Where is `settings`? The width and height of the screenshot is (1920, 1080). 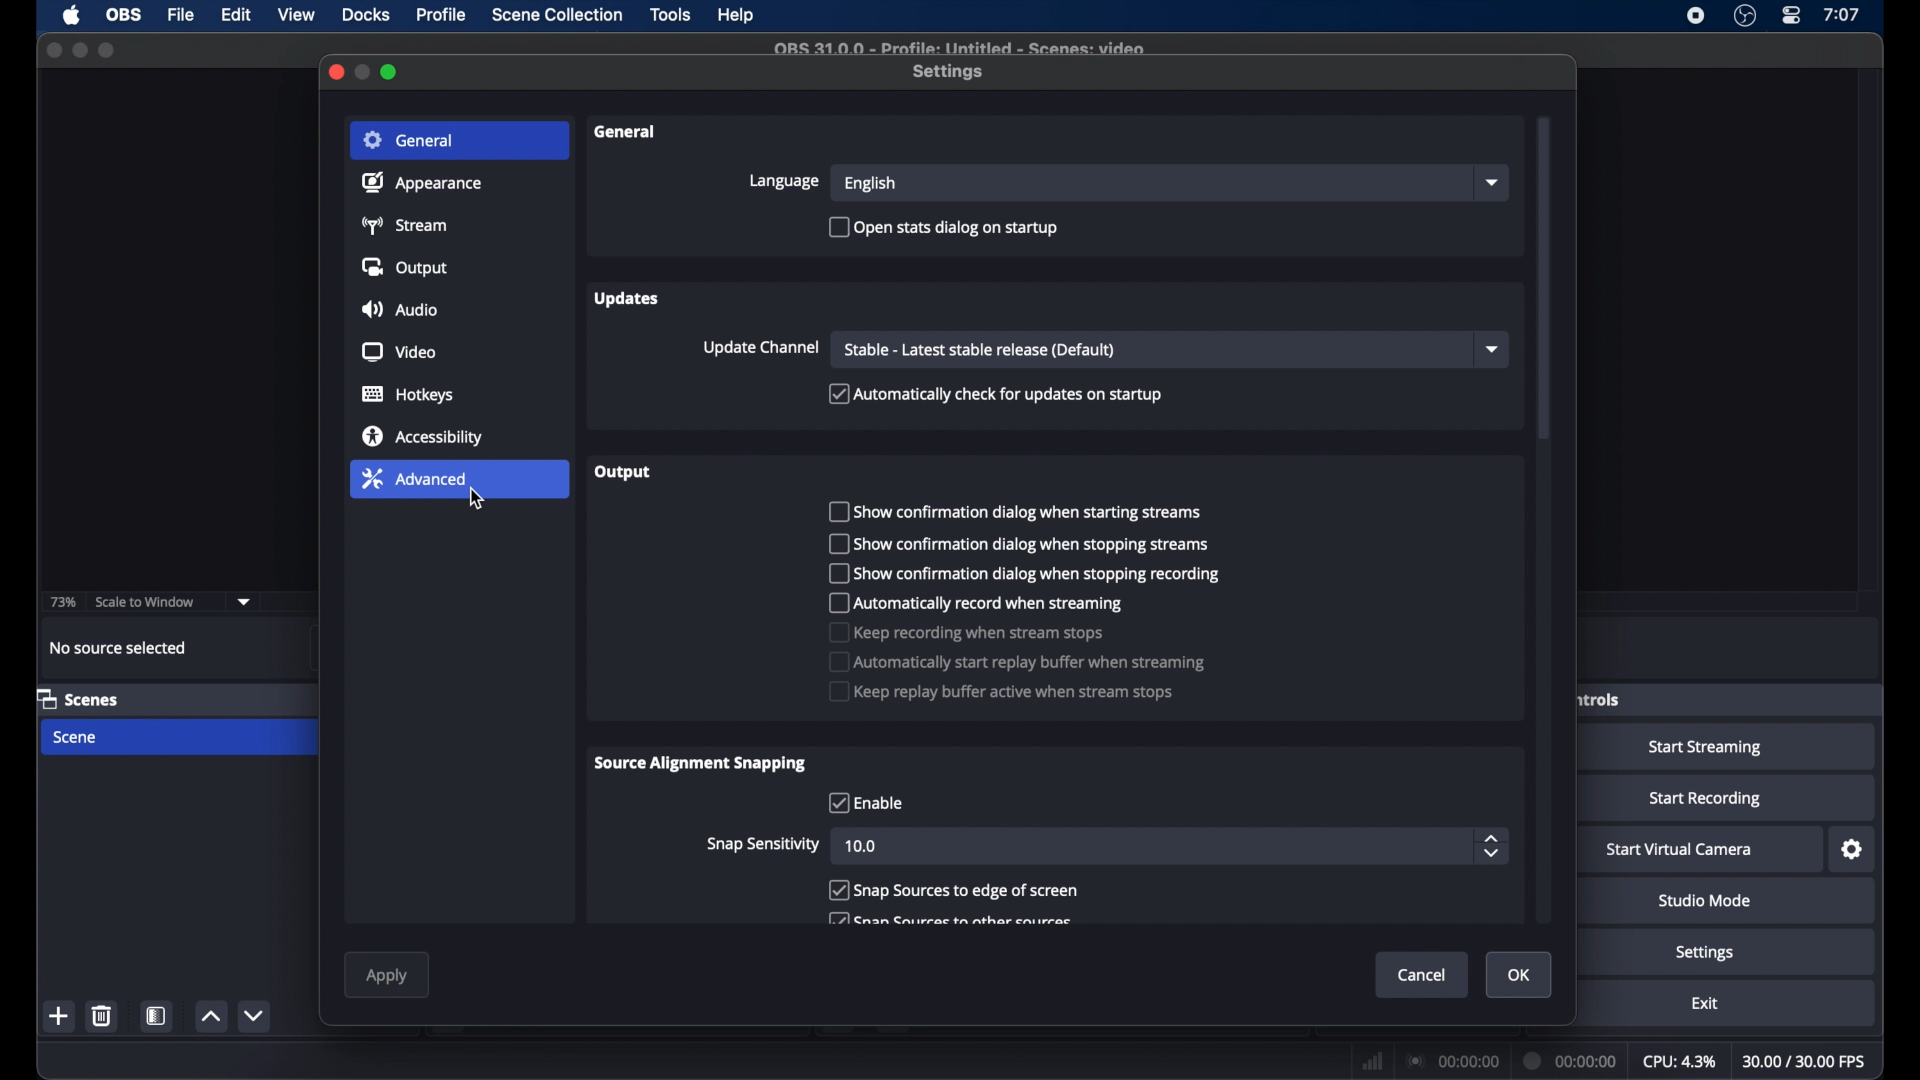 settings is located at coordinates (1705, 953).